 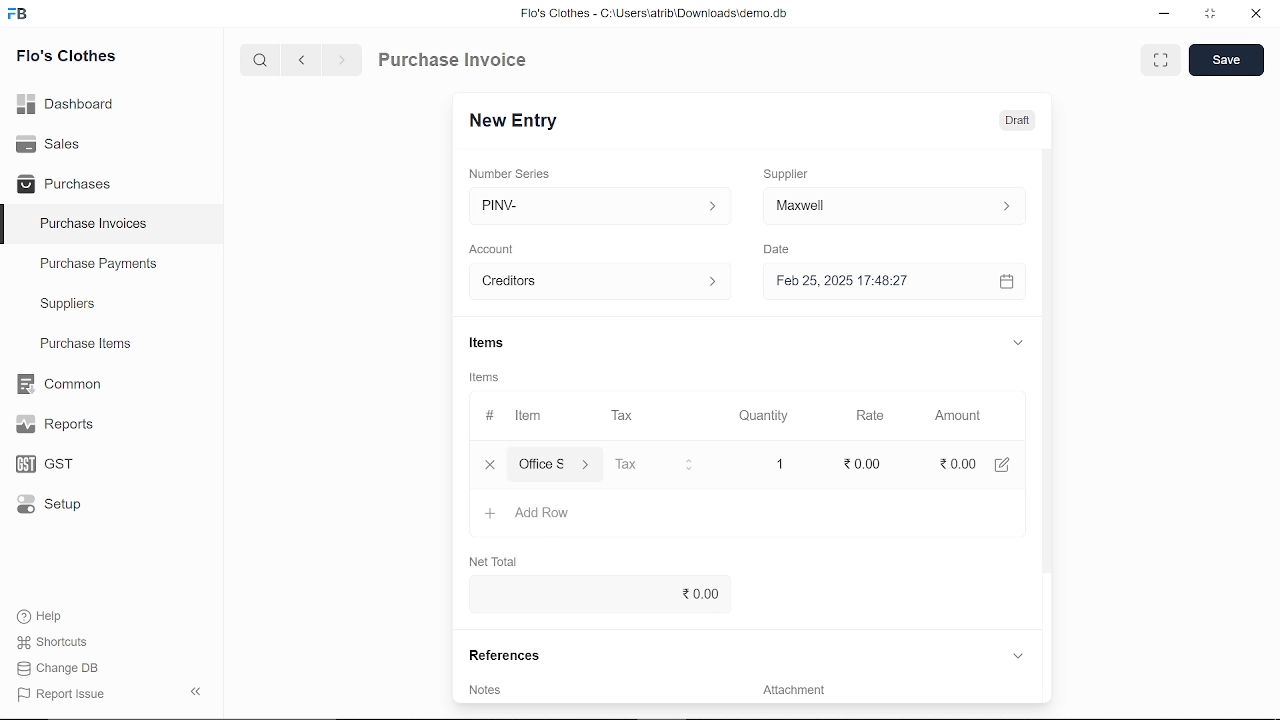 I want to click on minimize, so click(x=1162, y=14).